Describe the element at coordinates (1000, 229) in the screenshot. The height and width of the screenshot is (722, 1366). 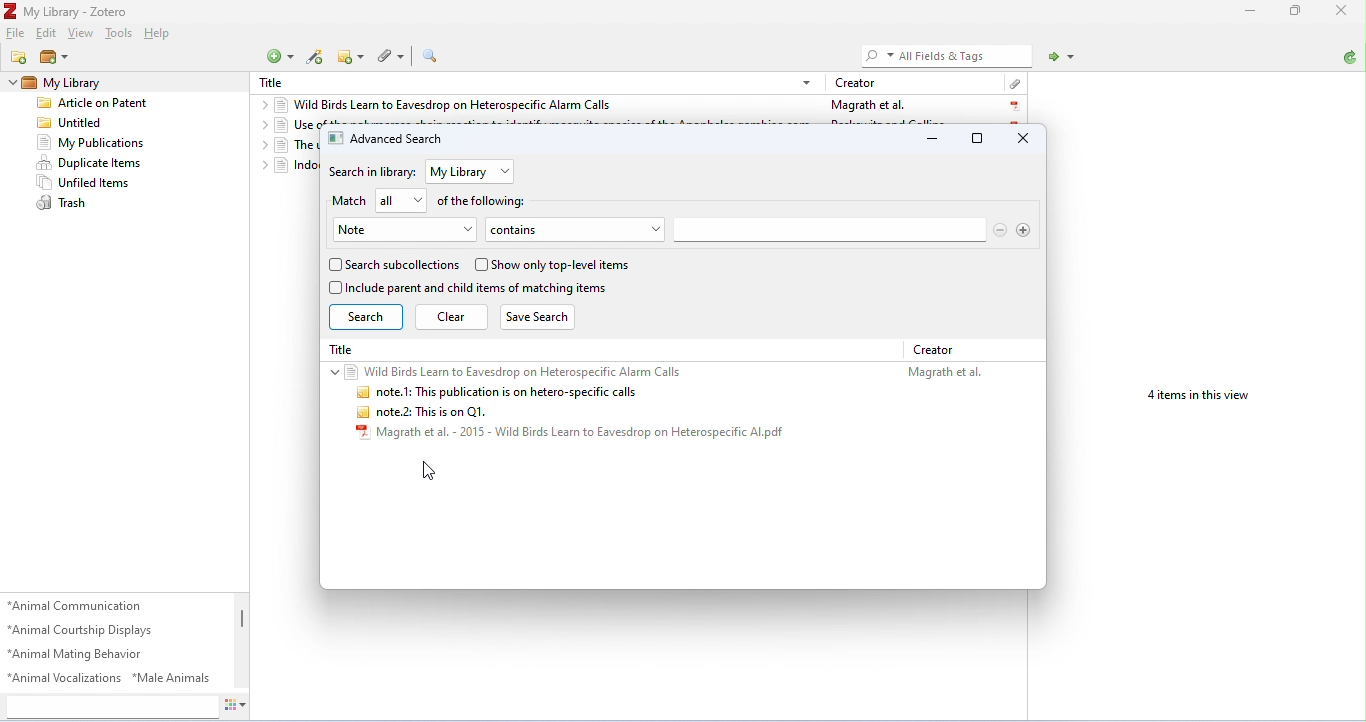
I see `remove search options` at that location.